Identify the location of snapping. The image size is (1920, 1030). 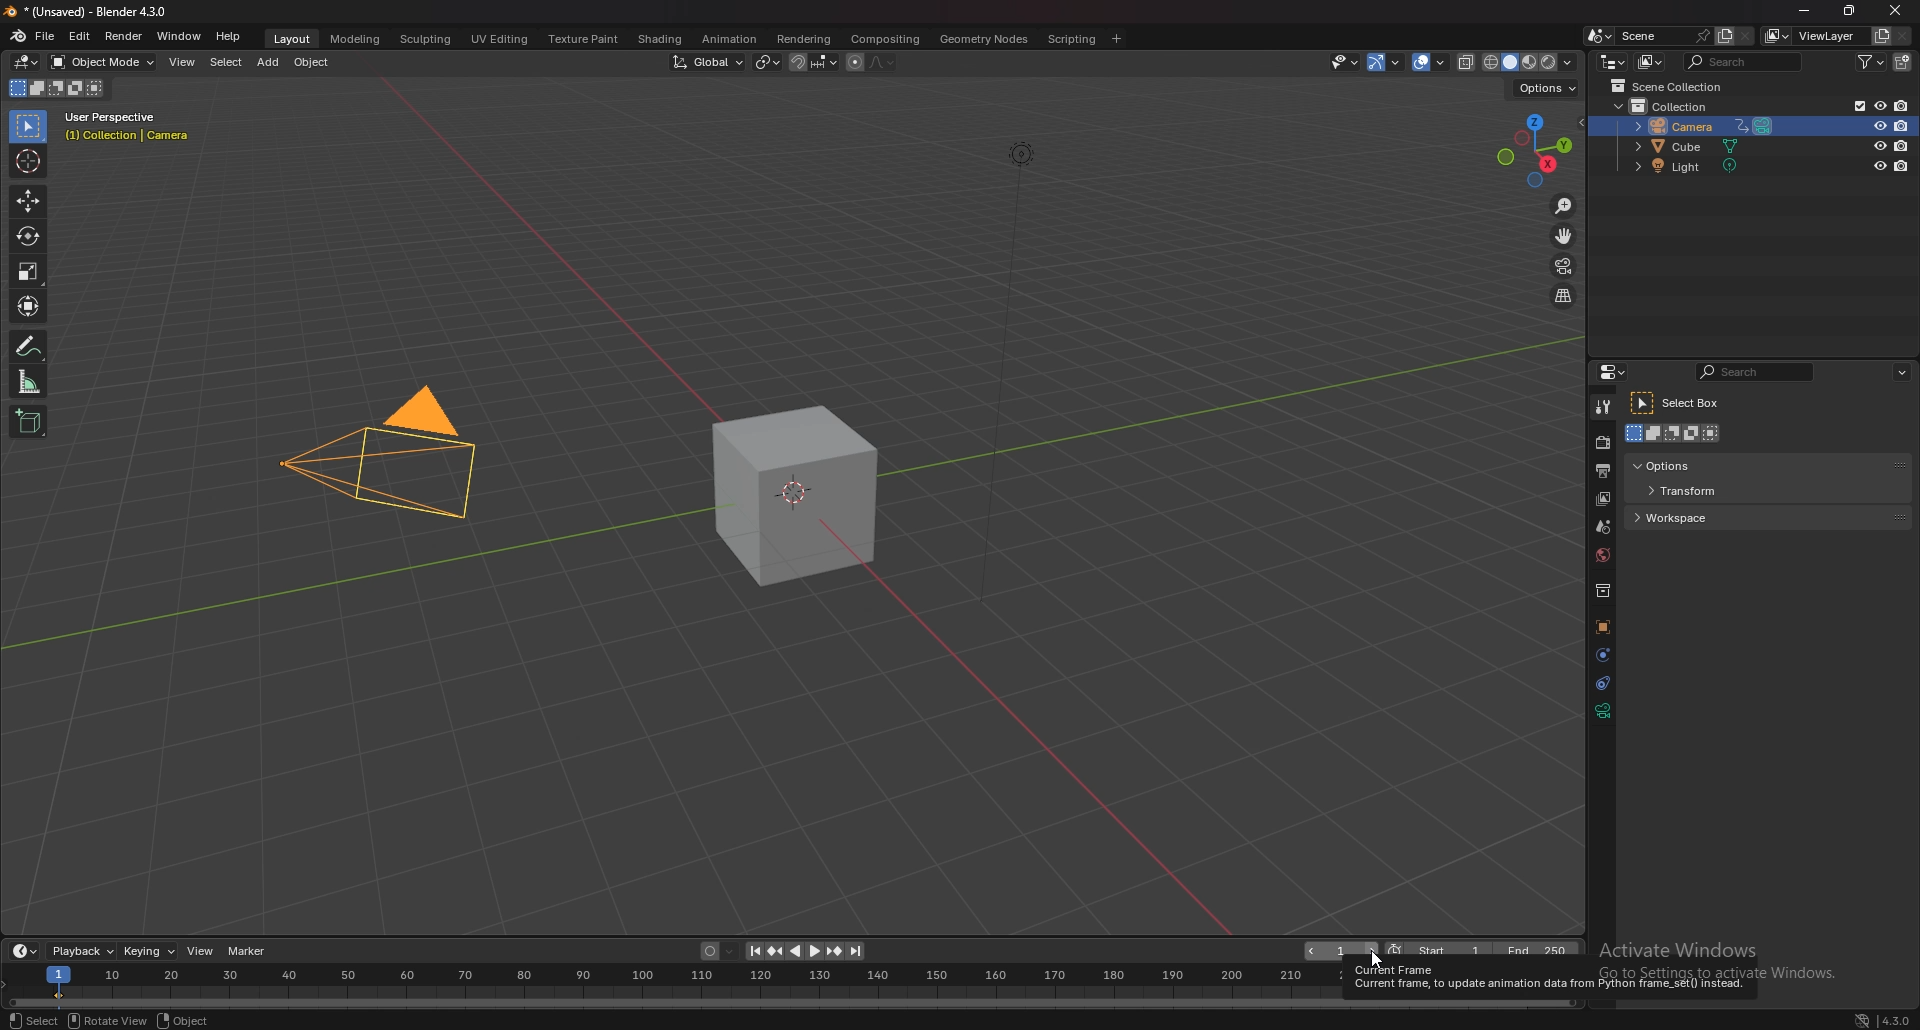
(812, 61).